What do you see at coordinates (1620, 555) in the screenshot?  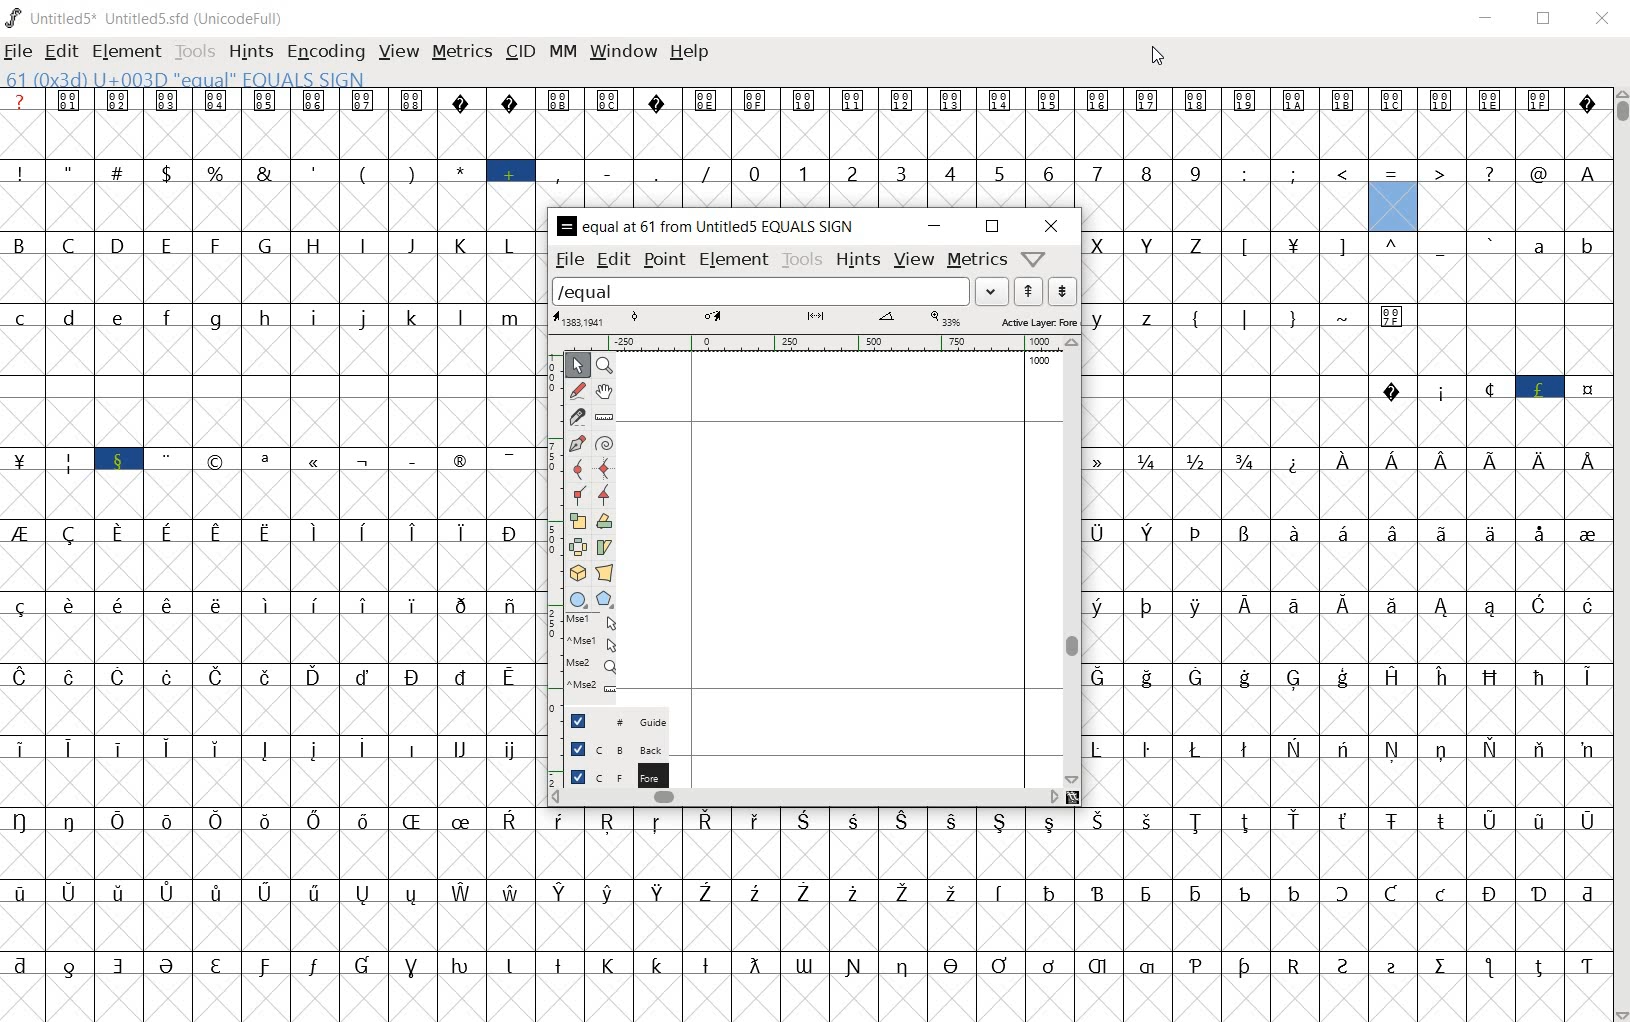 I see `scrollbar` at bounding box center [1620, 555].